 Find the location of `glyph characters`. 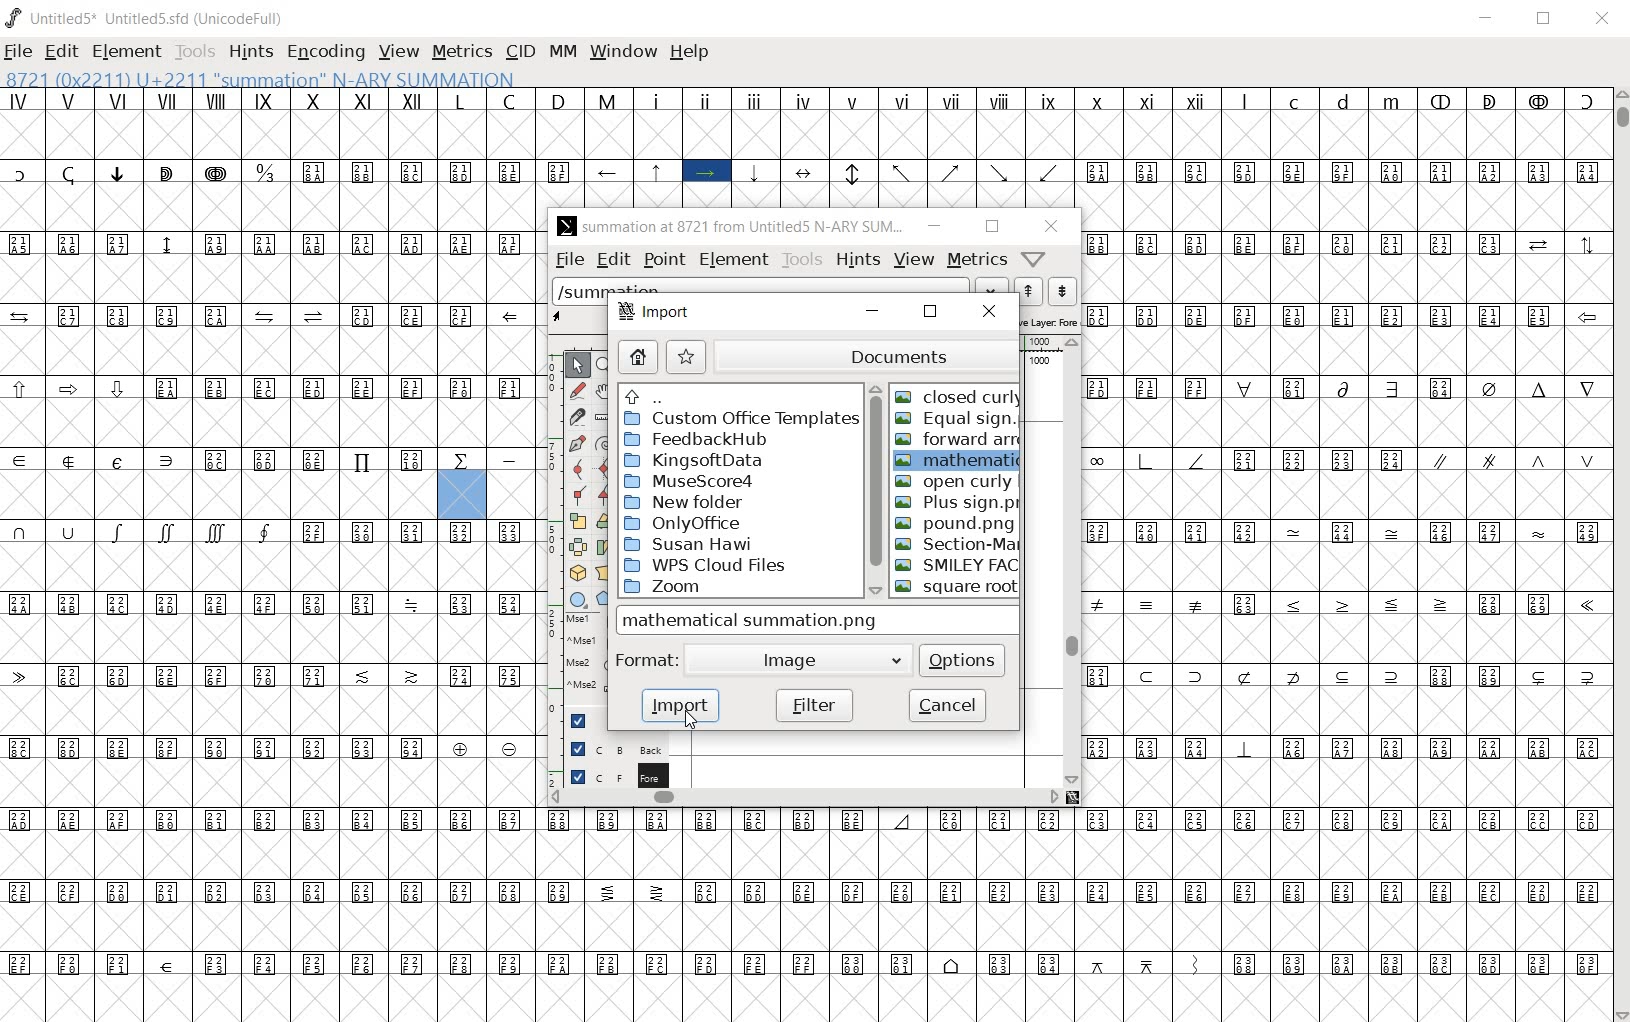

glyph characters is located at coordinates (1347, 519).